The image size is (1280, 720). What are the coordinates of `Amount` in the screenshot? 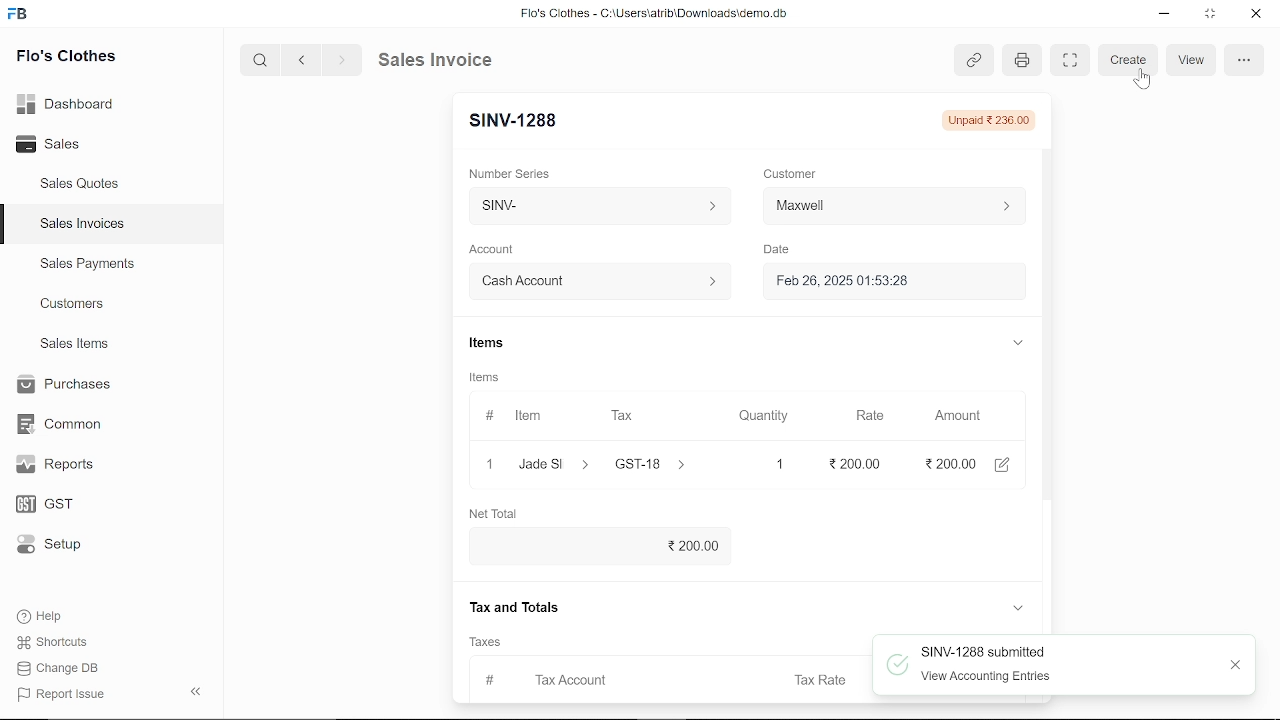 It's located at (958, 416).